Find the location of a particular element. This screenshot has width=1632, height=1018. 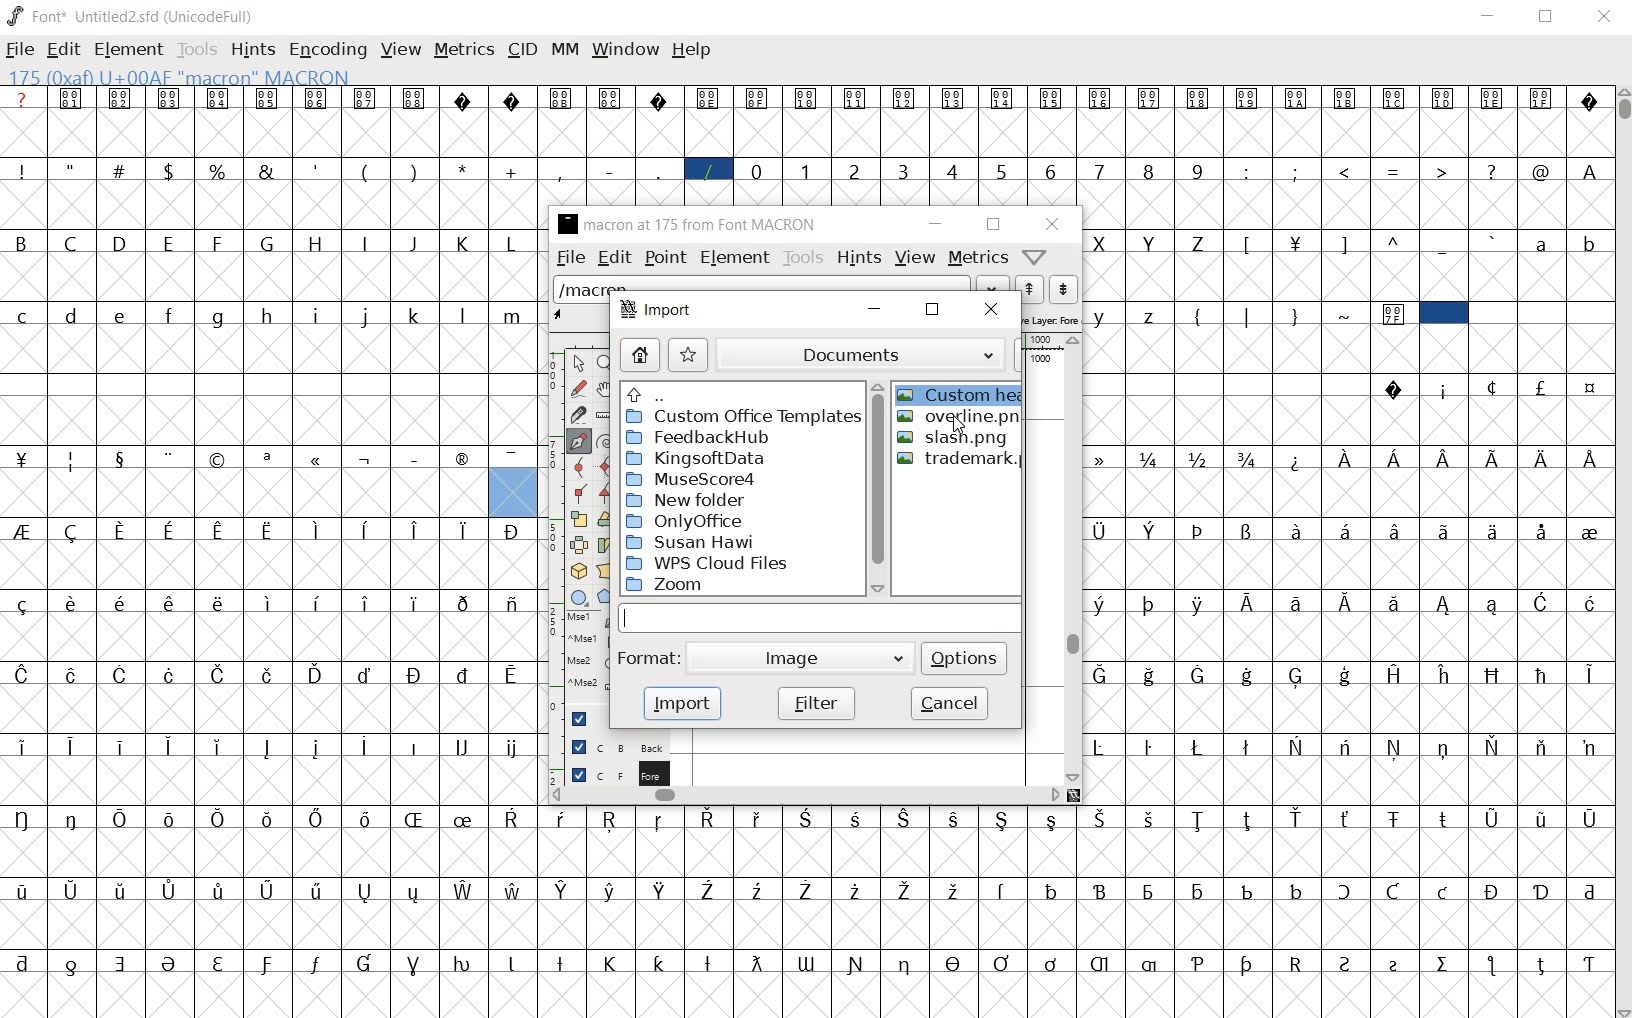

Symbol is located at coordinates (1588, 459).